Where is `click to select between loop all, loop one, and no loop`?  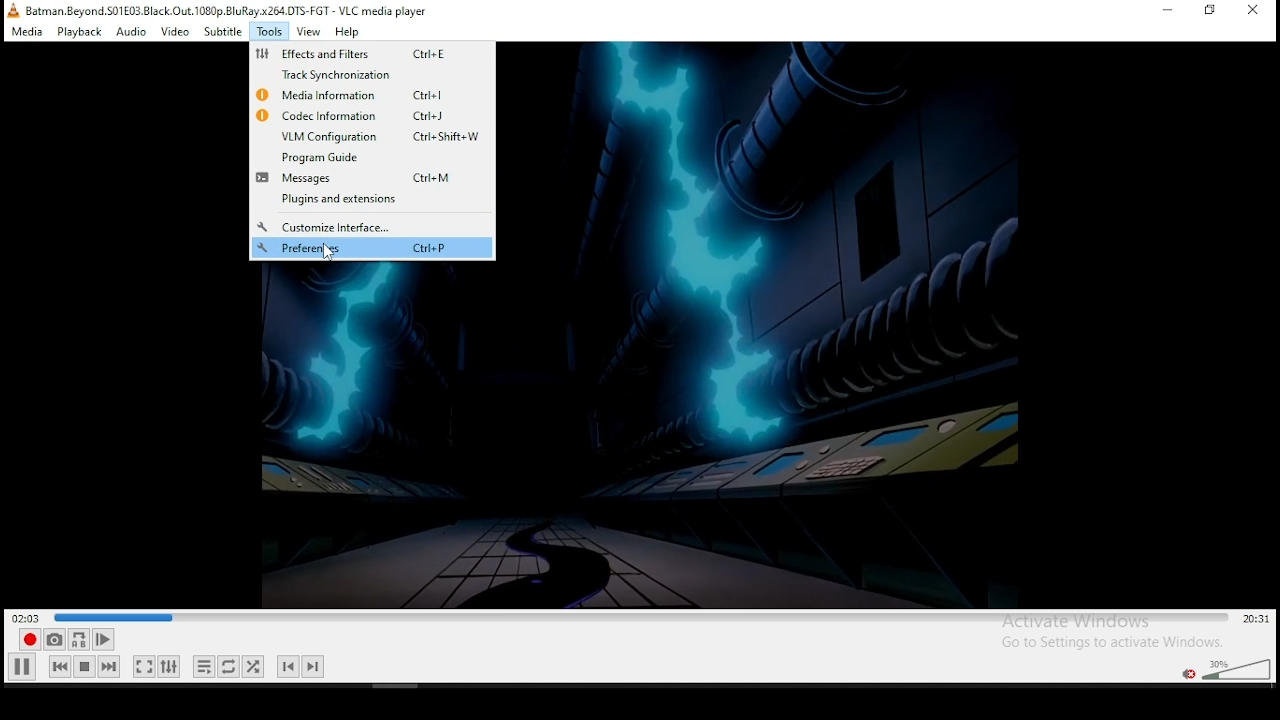
click to select between loop all, loop one, and no loop is located at coordinates (227, 668).